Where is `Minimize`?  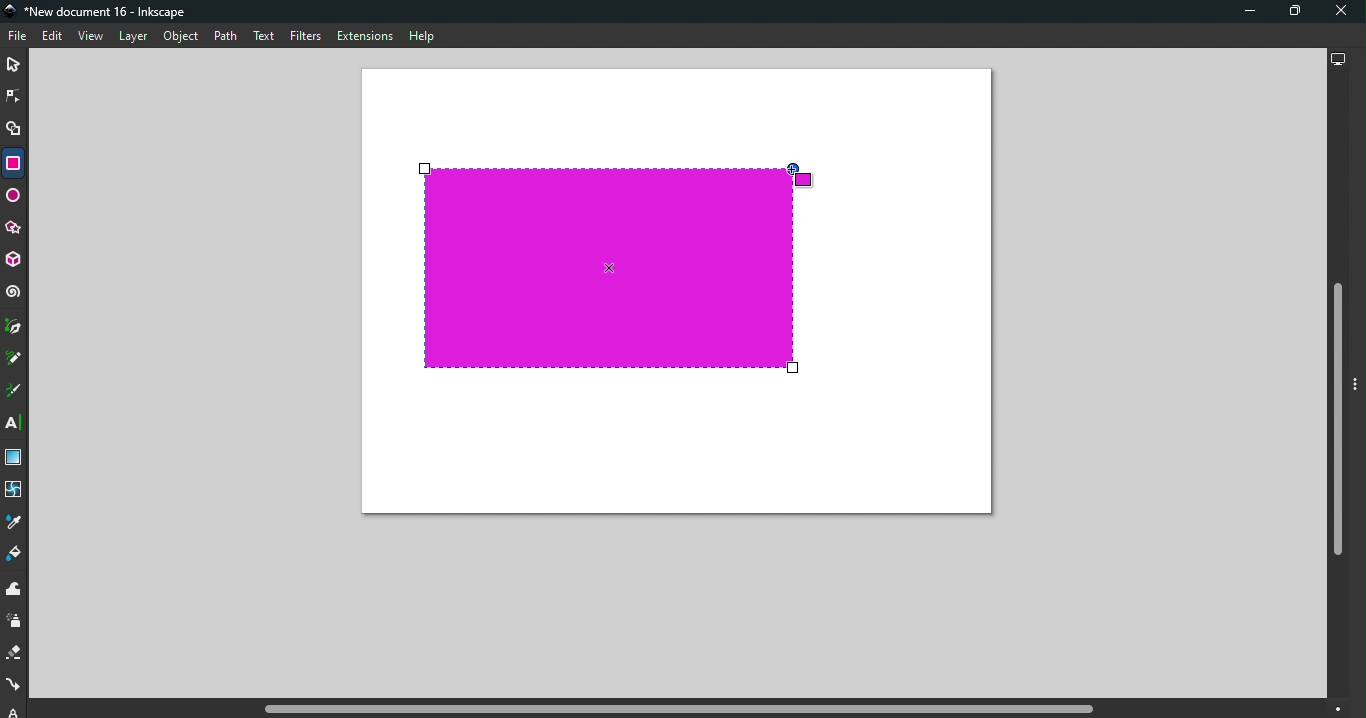 Minimize is located at coordinates (1247, 11).